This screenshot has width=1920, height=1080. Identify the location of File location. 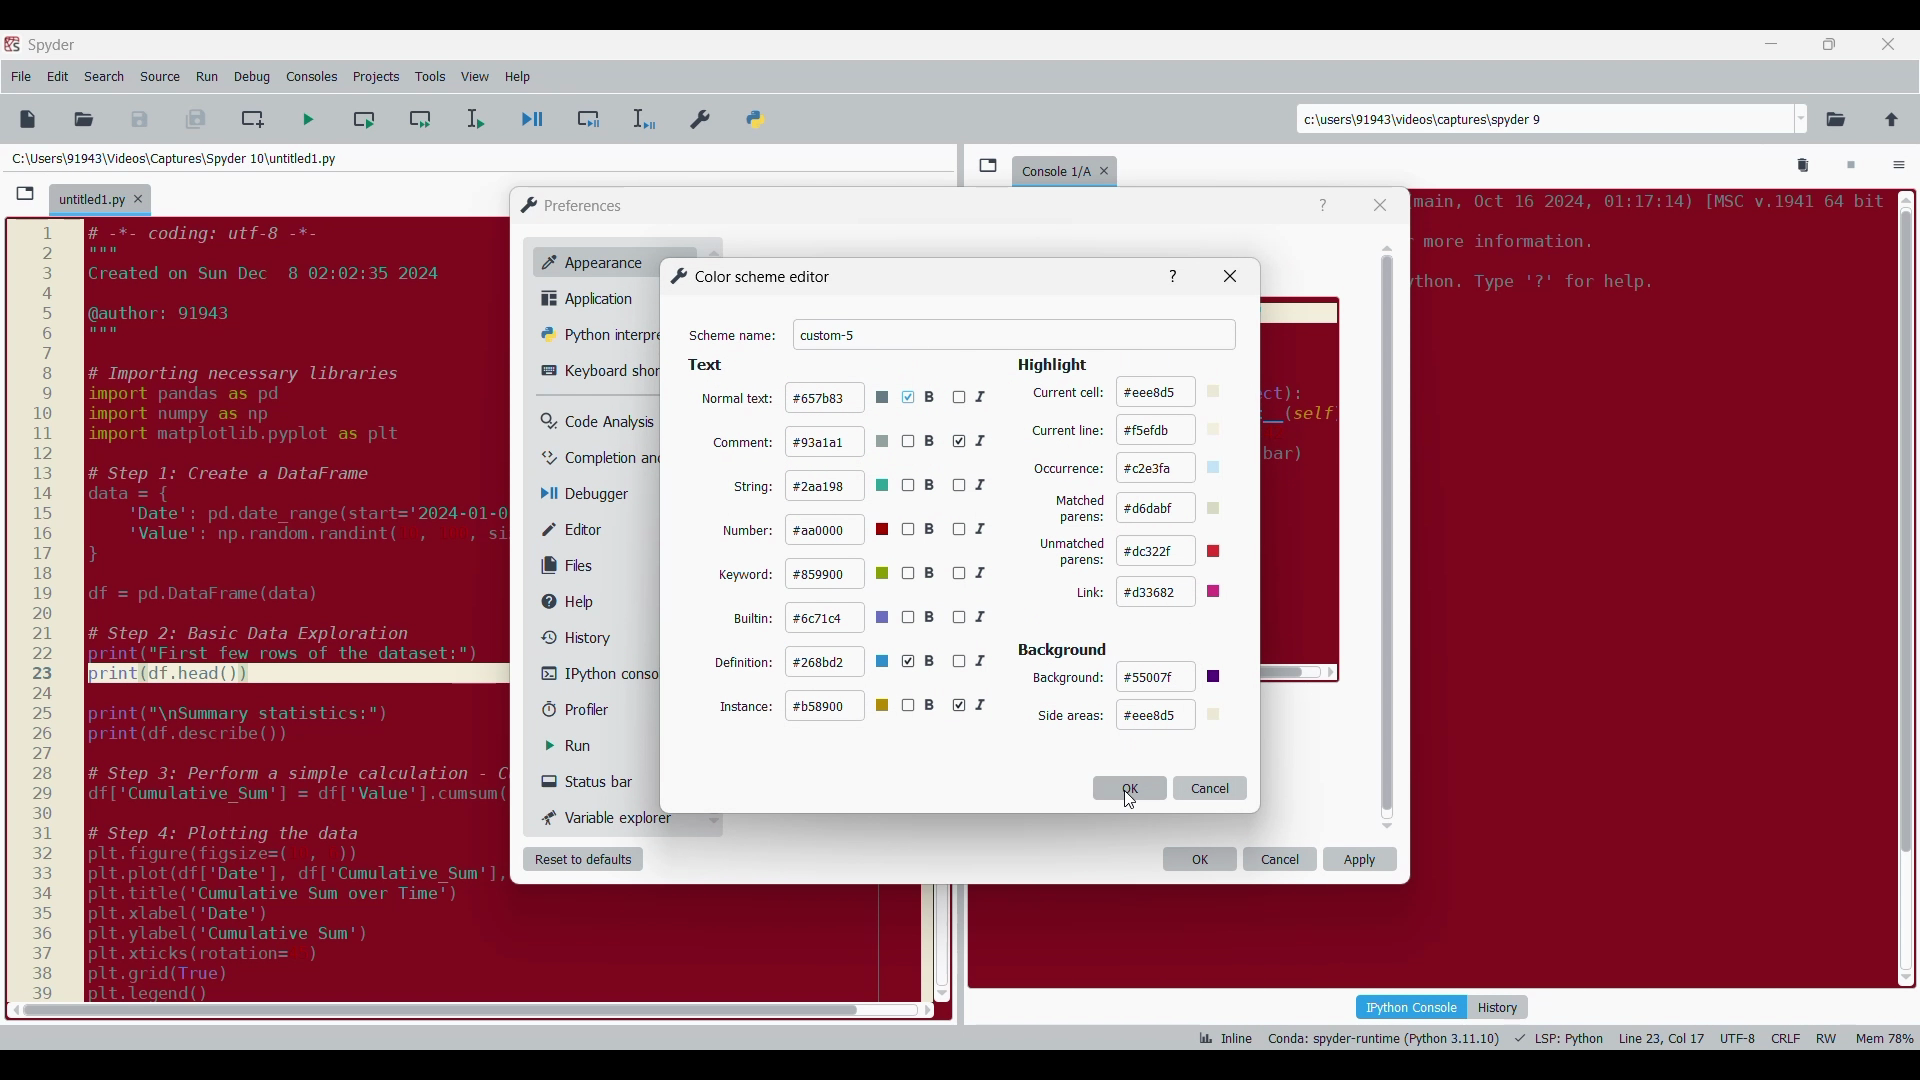
(174, 158).